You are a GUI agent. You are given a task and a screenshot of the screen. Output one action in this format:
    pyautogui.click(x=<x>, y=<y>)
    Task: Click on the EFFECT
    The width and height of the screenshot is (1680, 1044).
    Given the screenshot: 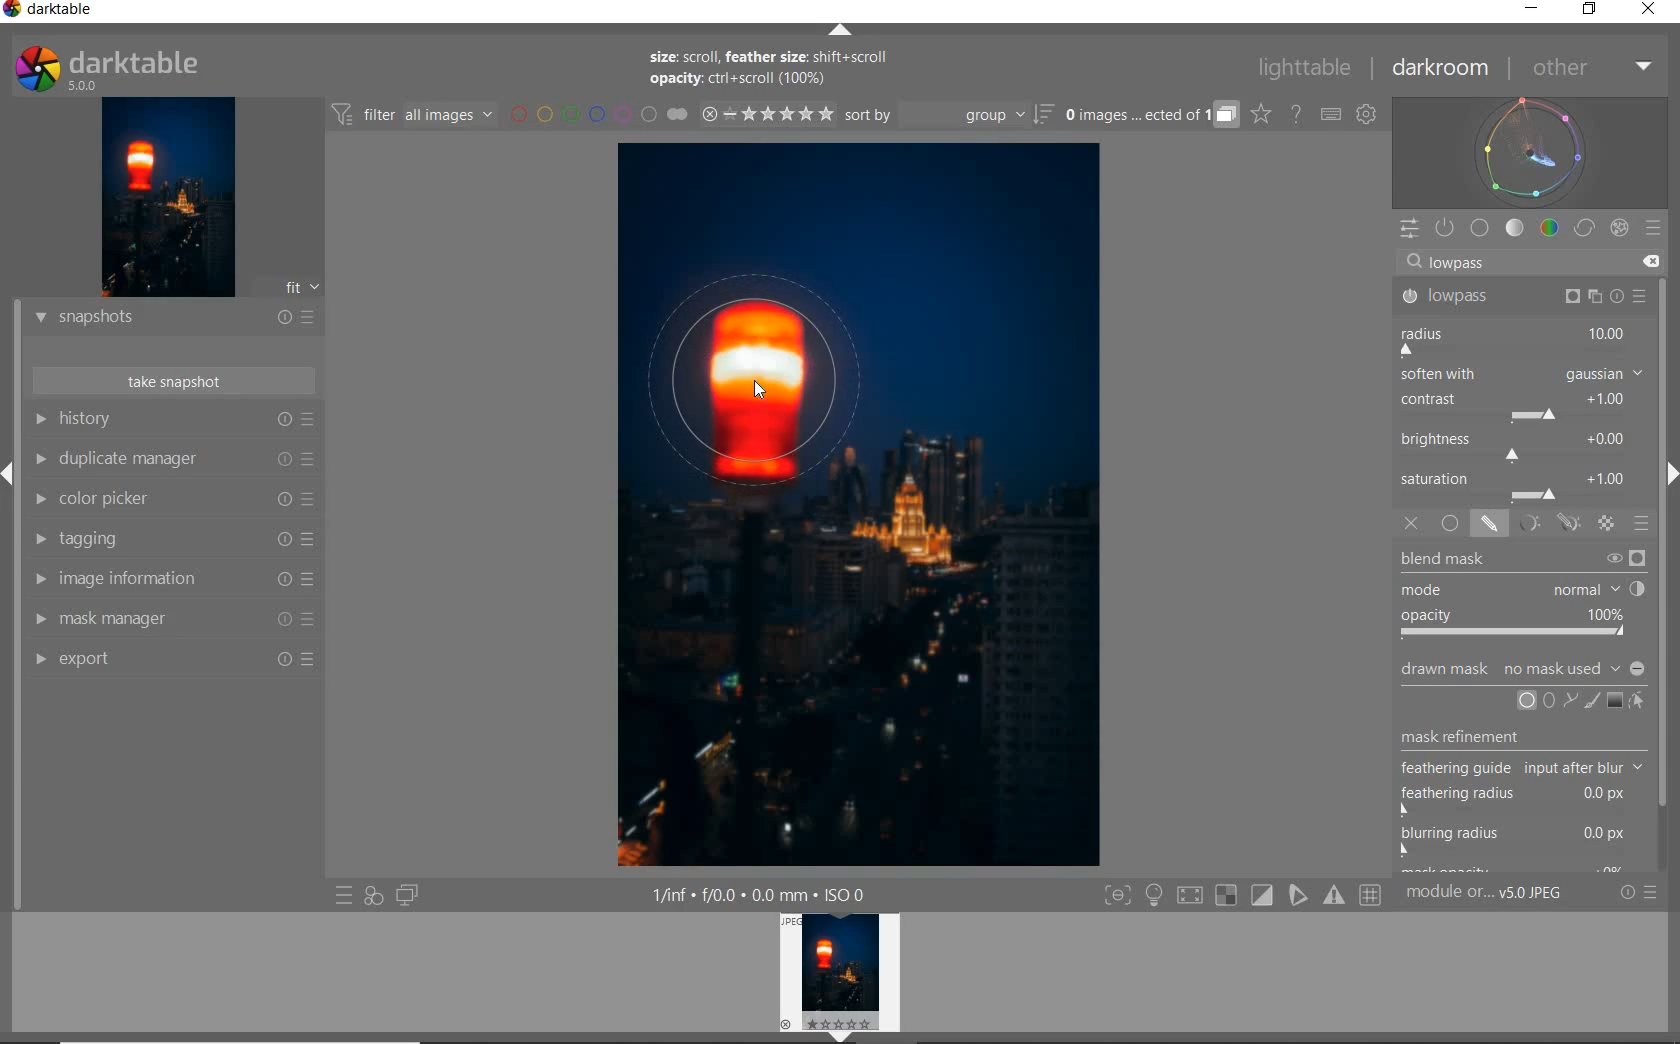 What is the action you would take?
    pyautogui.click(x=1619, y=227)
    